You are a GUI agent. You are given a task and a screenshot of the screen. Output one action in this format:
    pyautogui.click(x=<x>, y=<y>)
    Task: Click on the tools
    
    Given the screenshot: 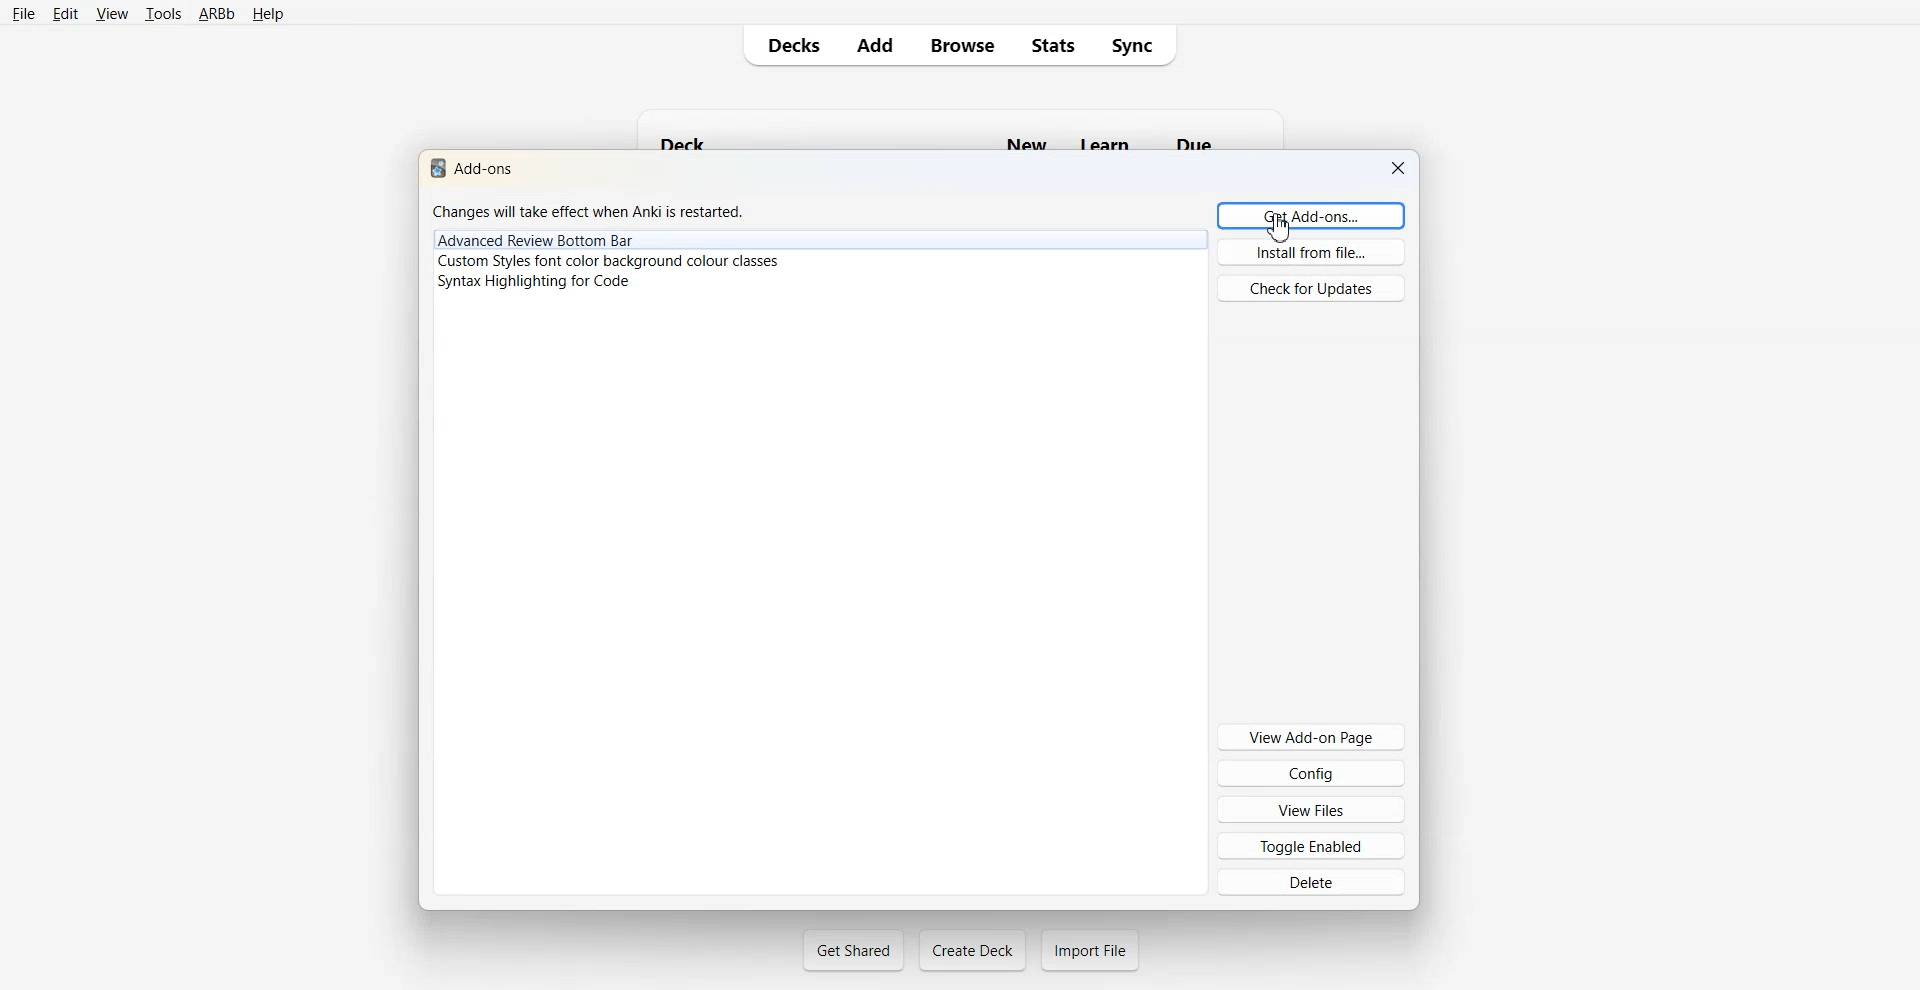 What is the action you would take?
    pyautogui.click(x=162, y=13)
    